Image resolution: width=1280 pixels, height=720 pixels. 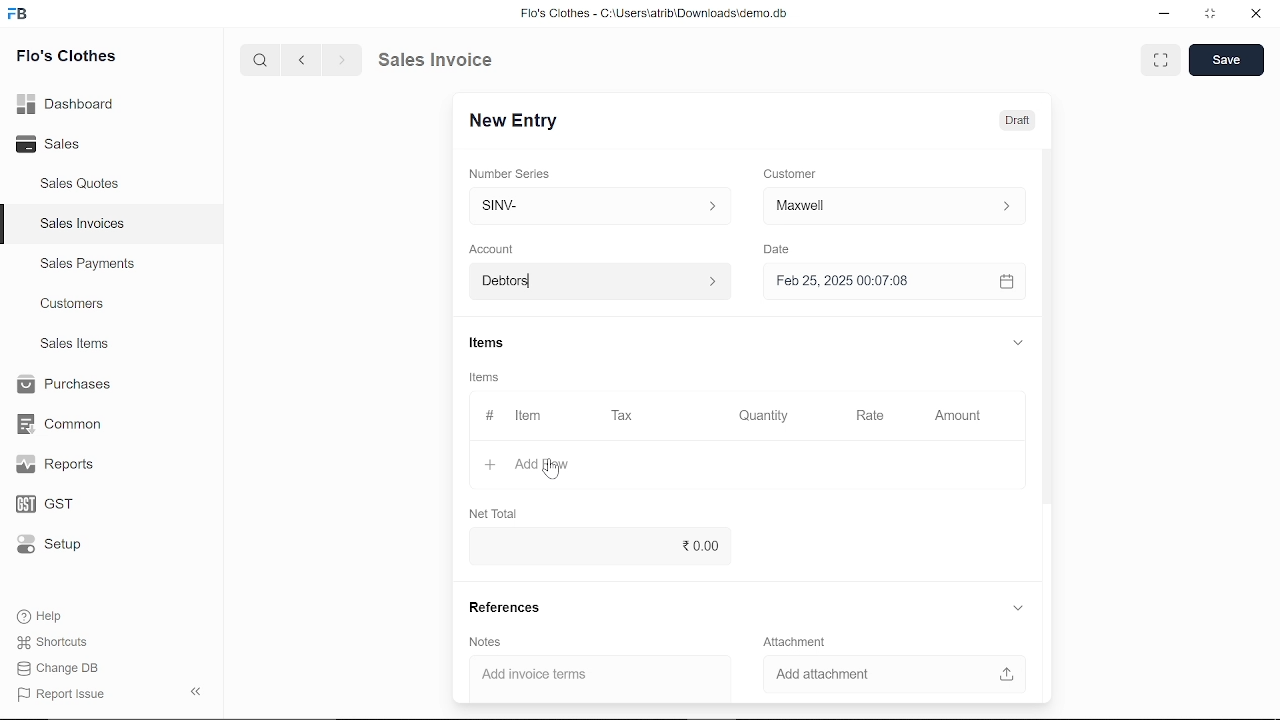 What do you see at coordinates (61, 693) in the screenshot?
I see `Report Issue` at bounding box center [61, 693].